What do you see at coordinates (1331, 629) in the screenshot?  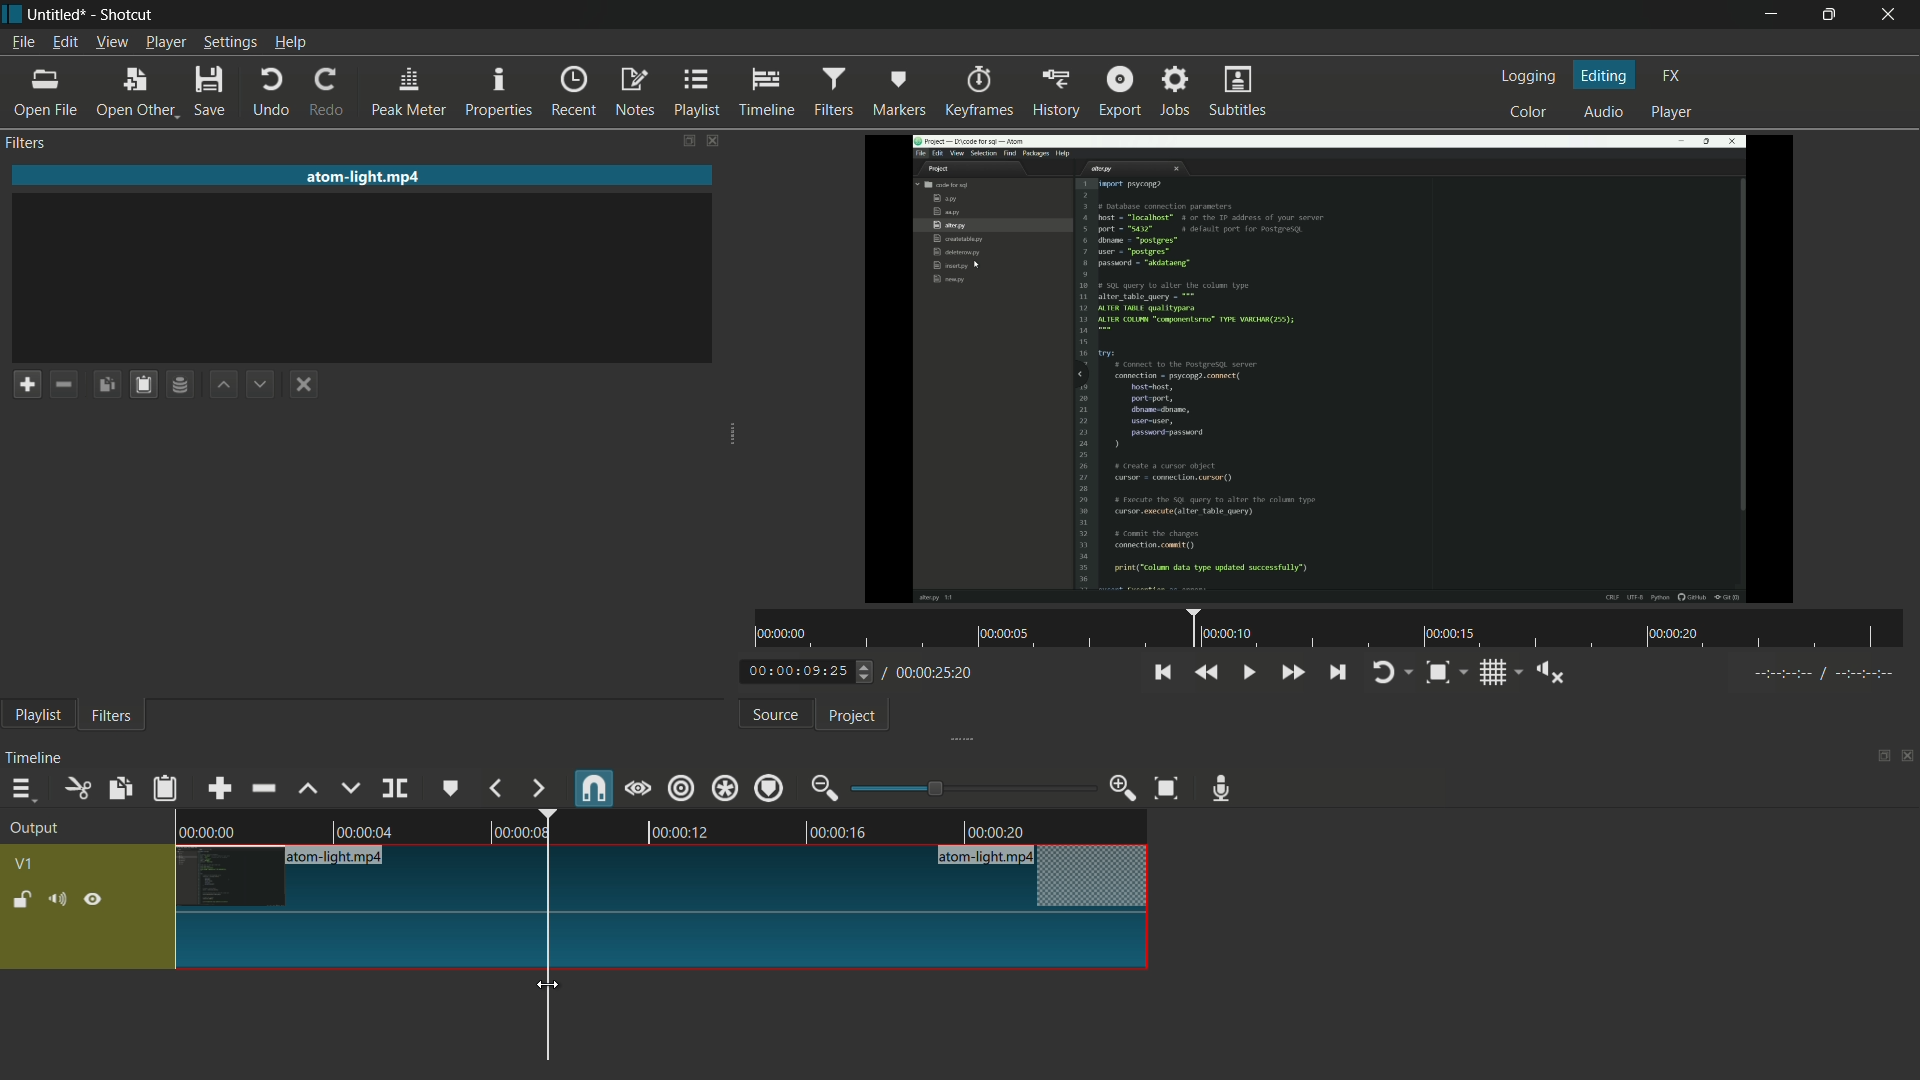 I see `time` at bounding box center [1331, 629].